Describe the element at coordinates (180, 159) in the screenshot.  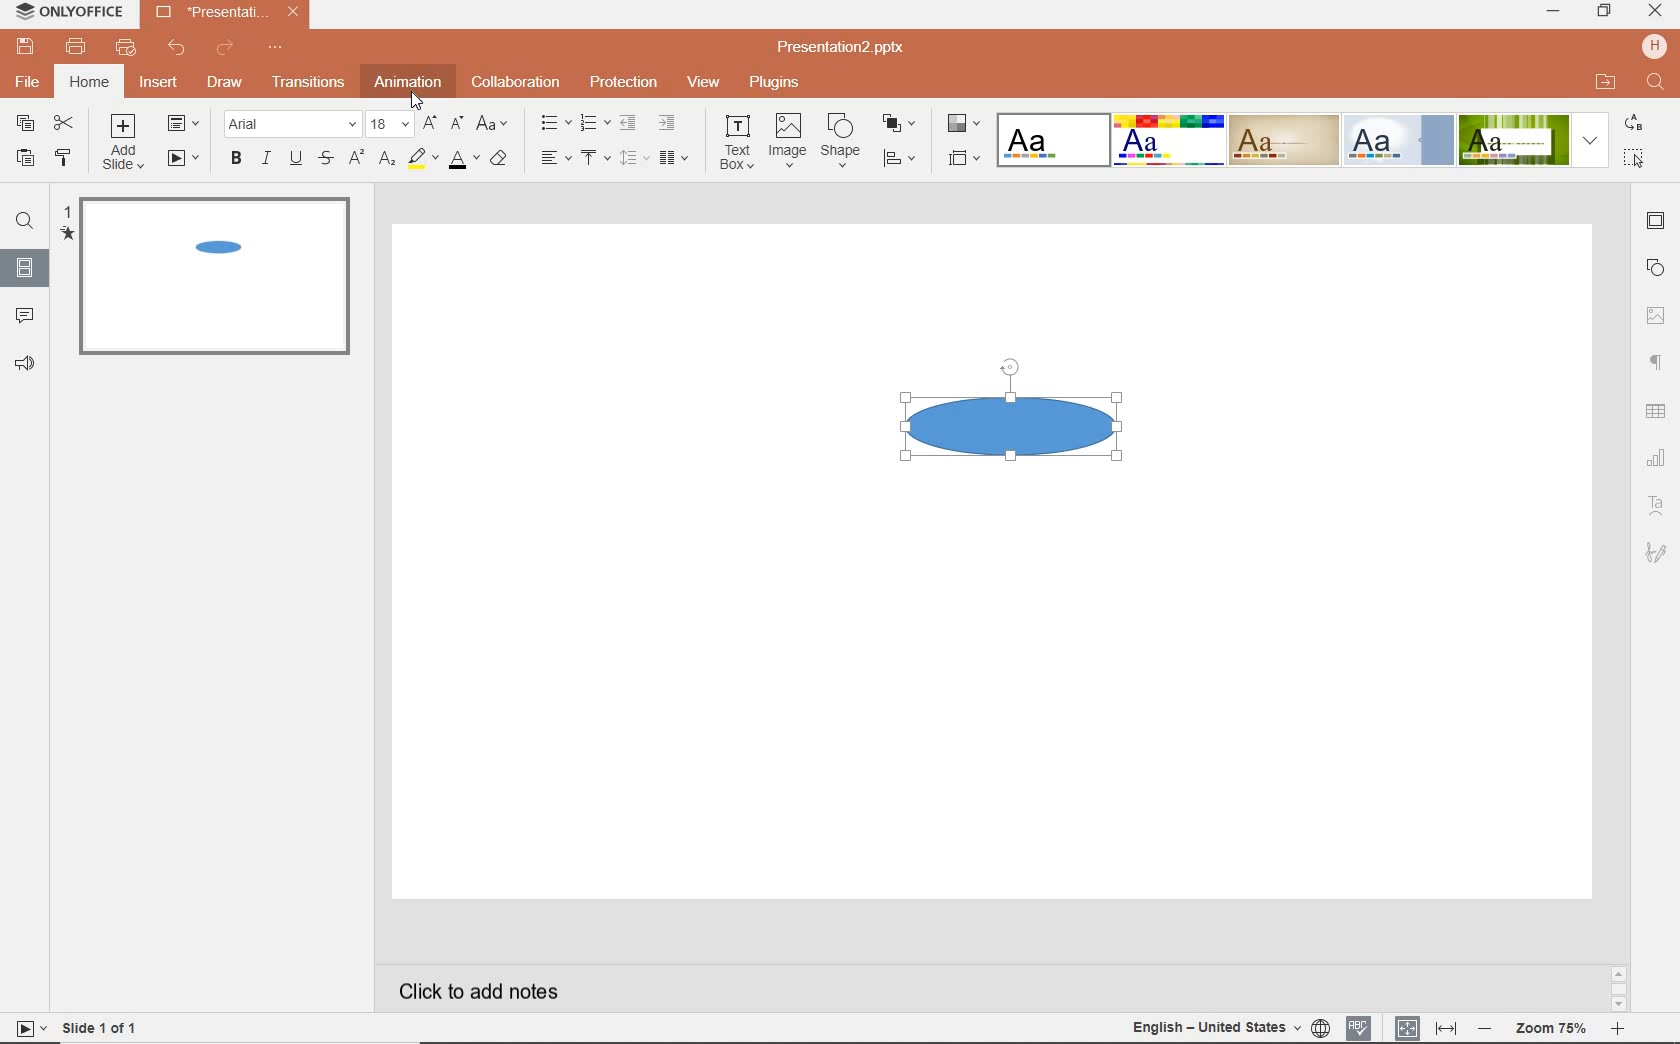
I see `START SLIDESHOW` at that location.